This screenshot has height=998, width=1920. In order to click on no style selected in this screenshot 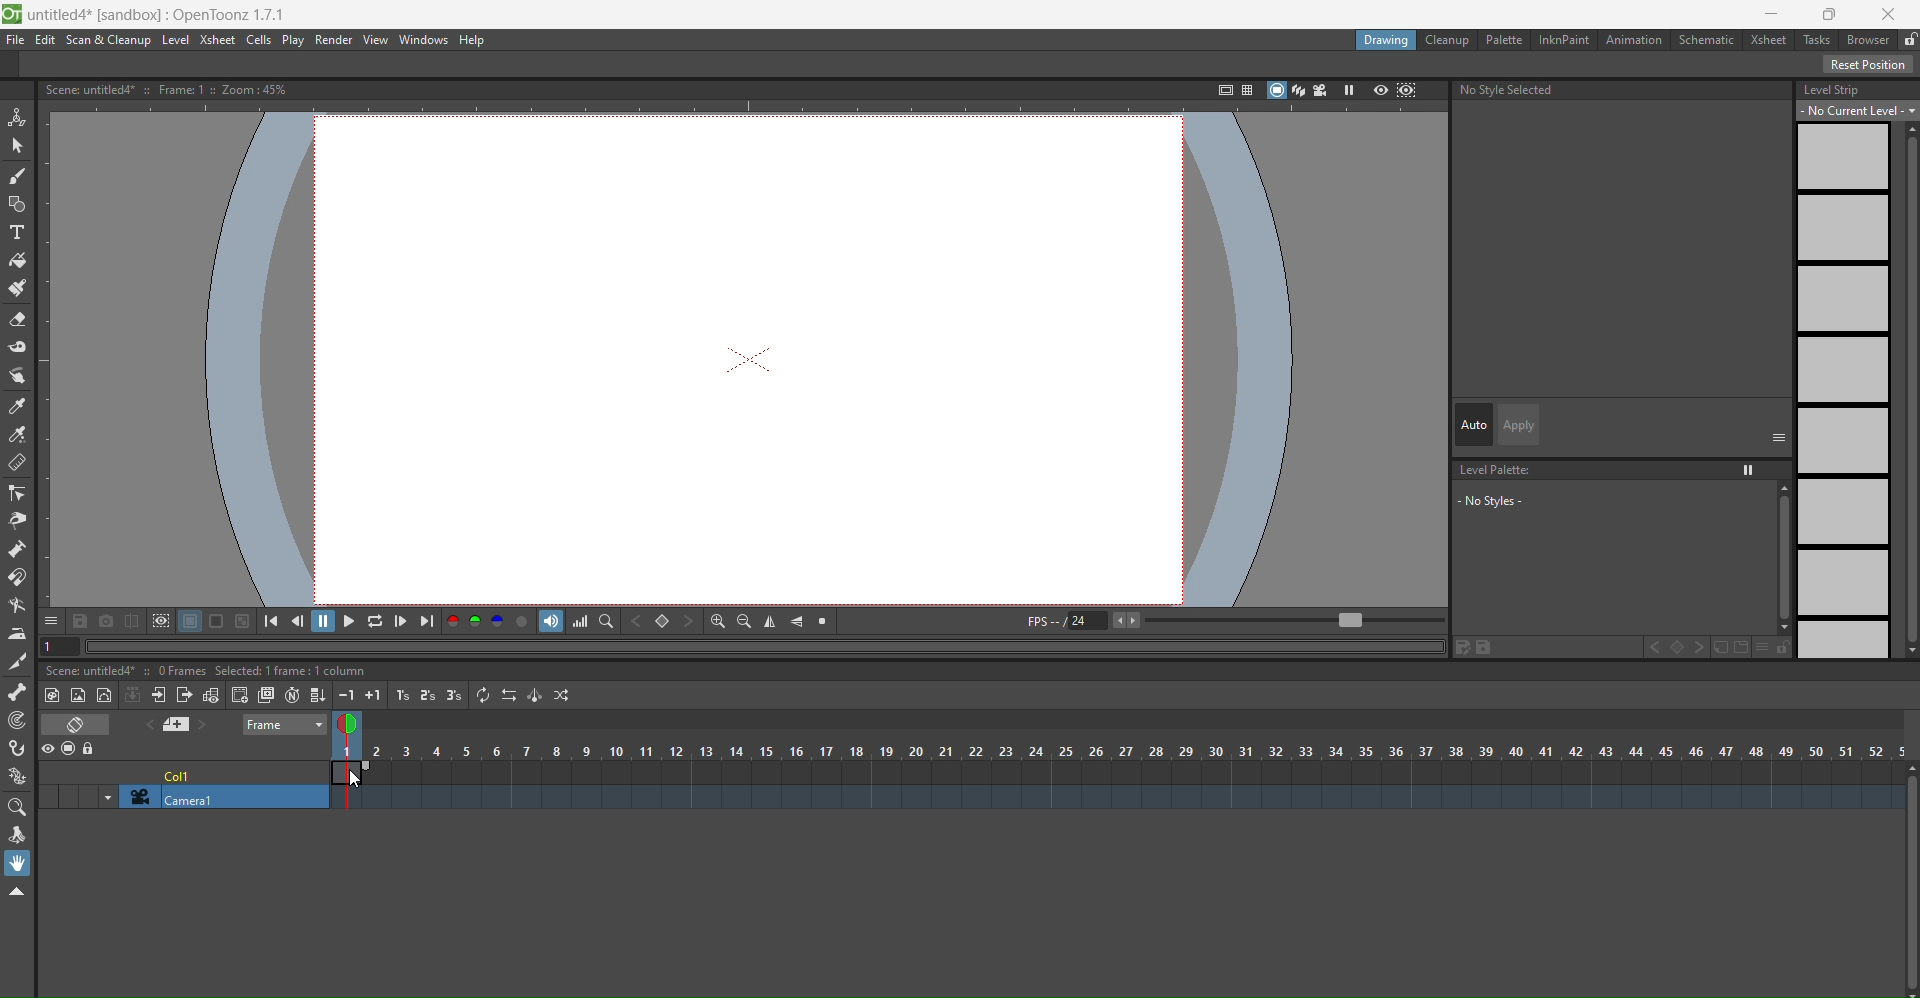, I will do `click(1624, 93)`.